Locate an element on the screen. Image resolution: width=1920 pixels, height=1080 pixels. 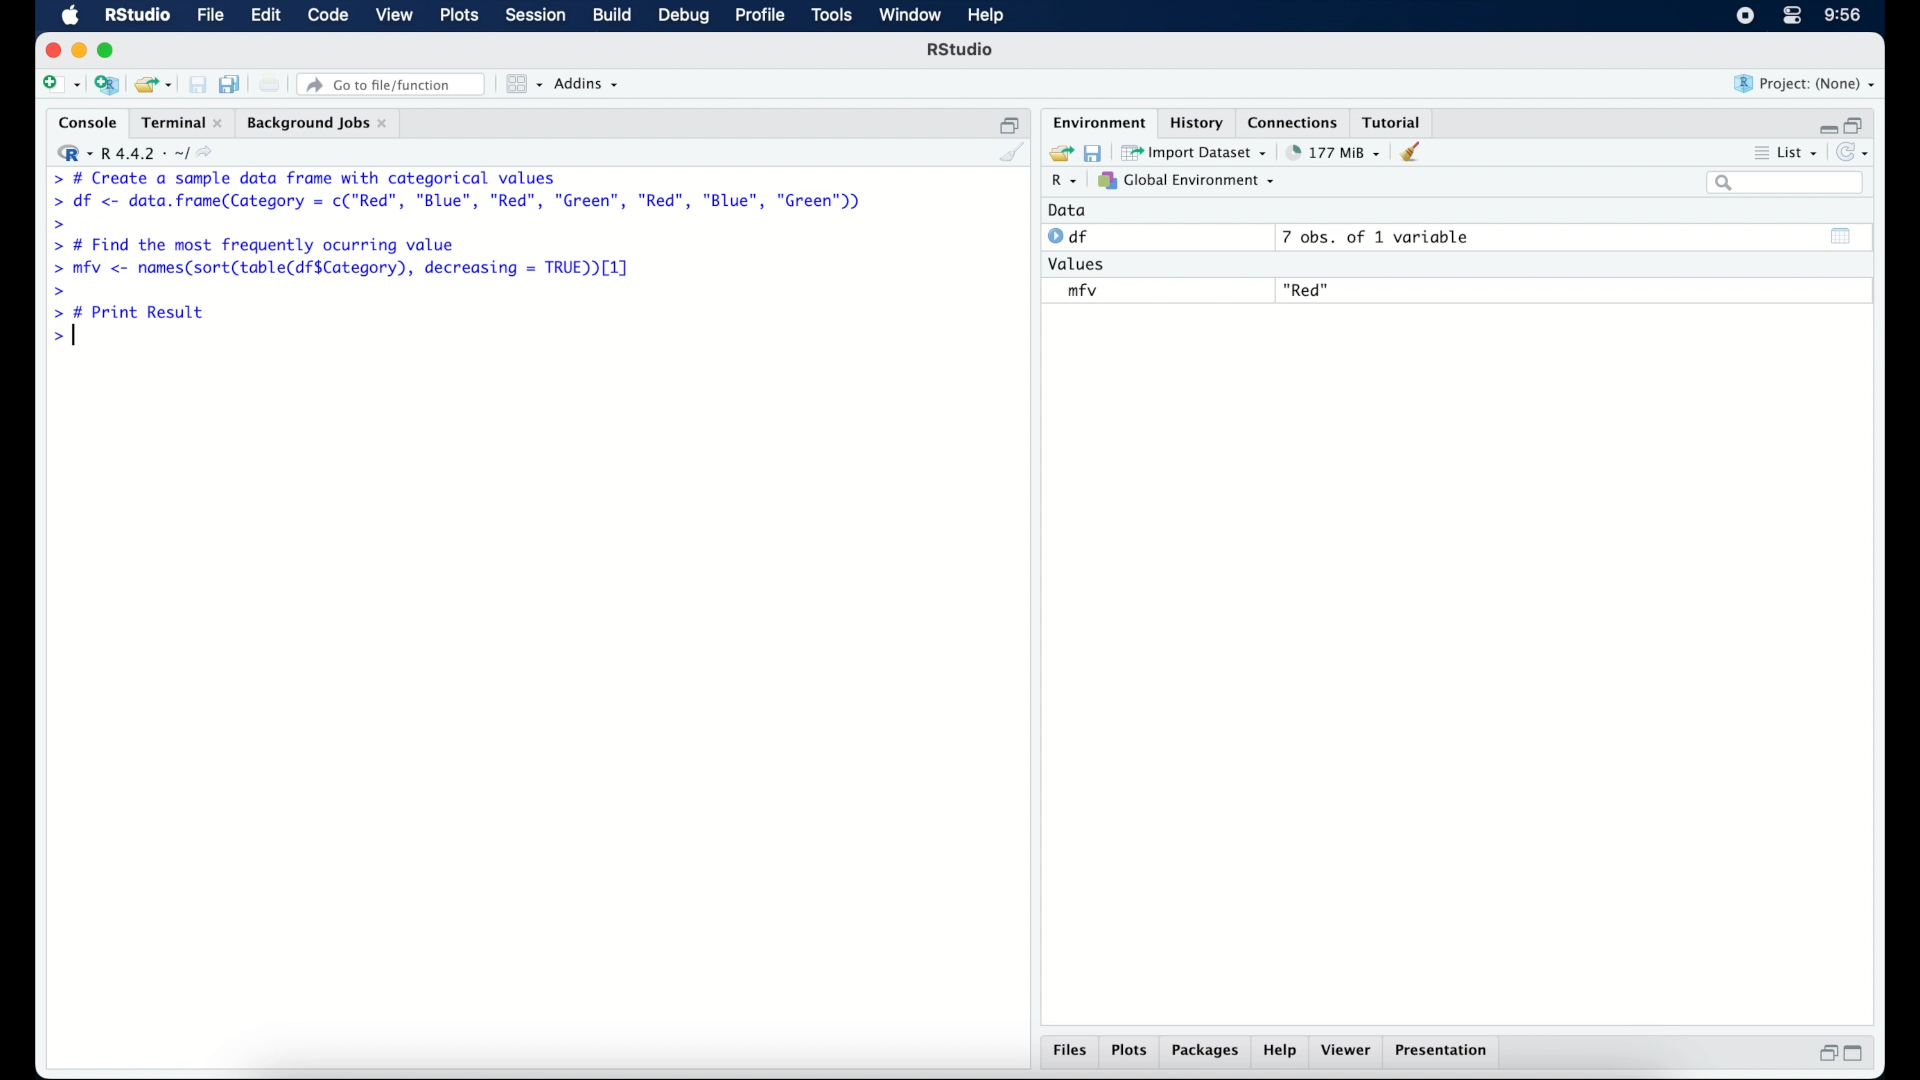
load workspace is located at coordinates (1058, 150).